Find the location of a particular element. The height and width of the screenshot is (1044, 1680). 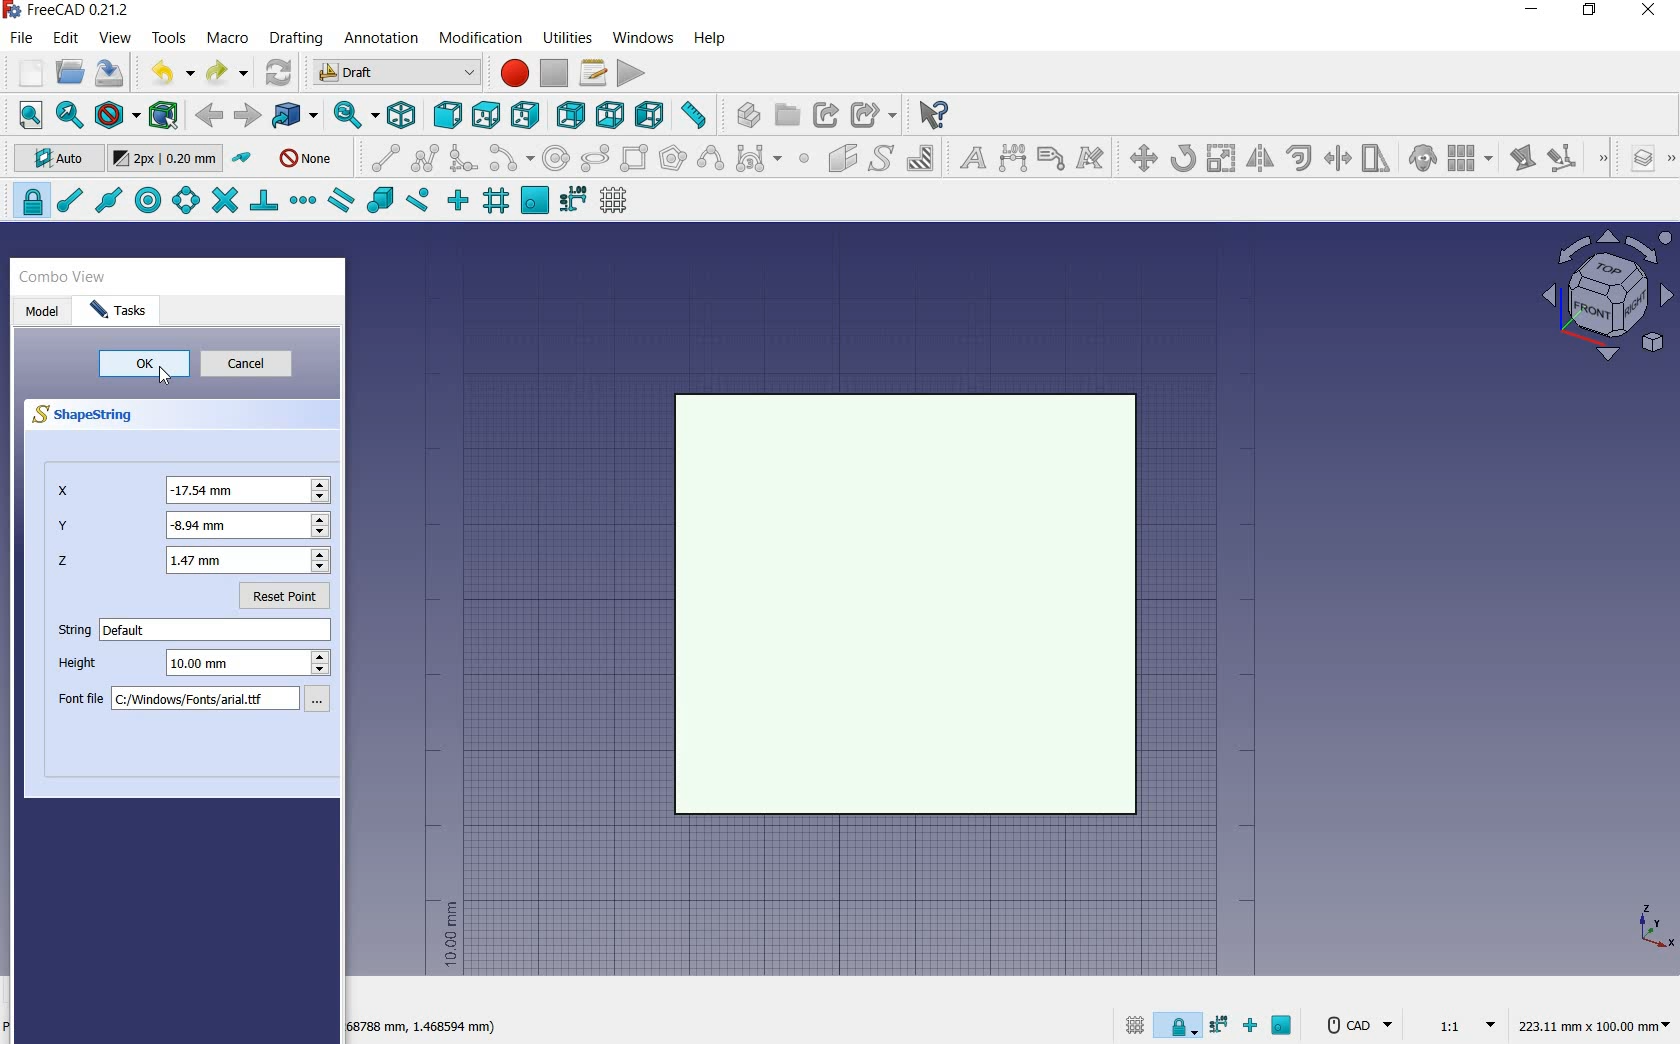

bottom is located at coordinates (612, 115).